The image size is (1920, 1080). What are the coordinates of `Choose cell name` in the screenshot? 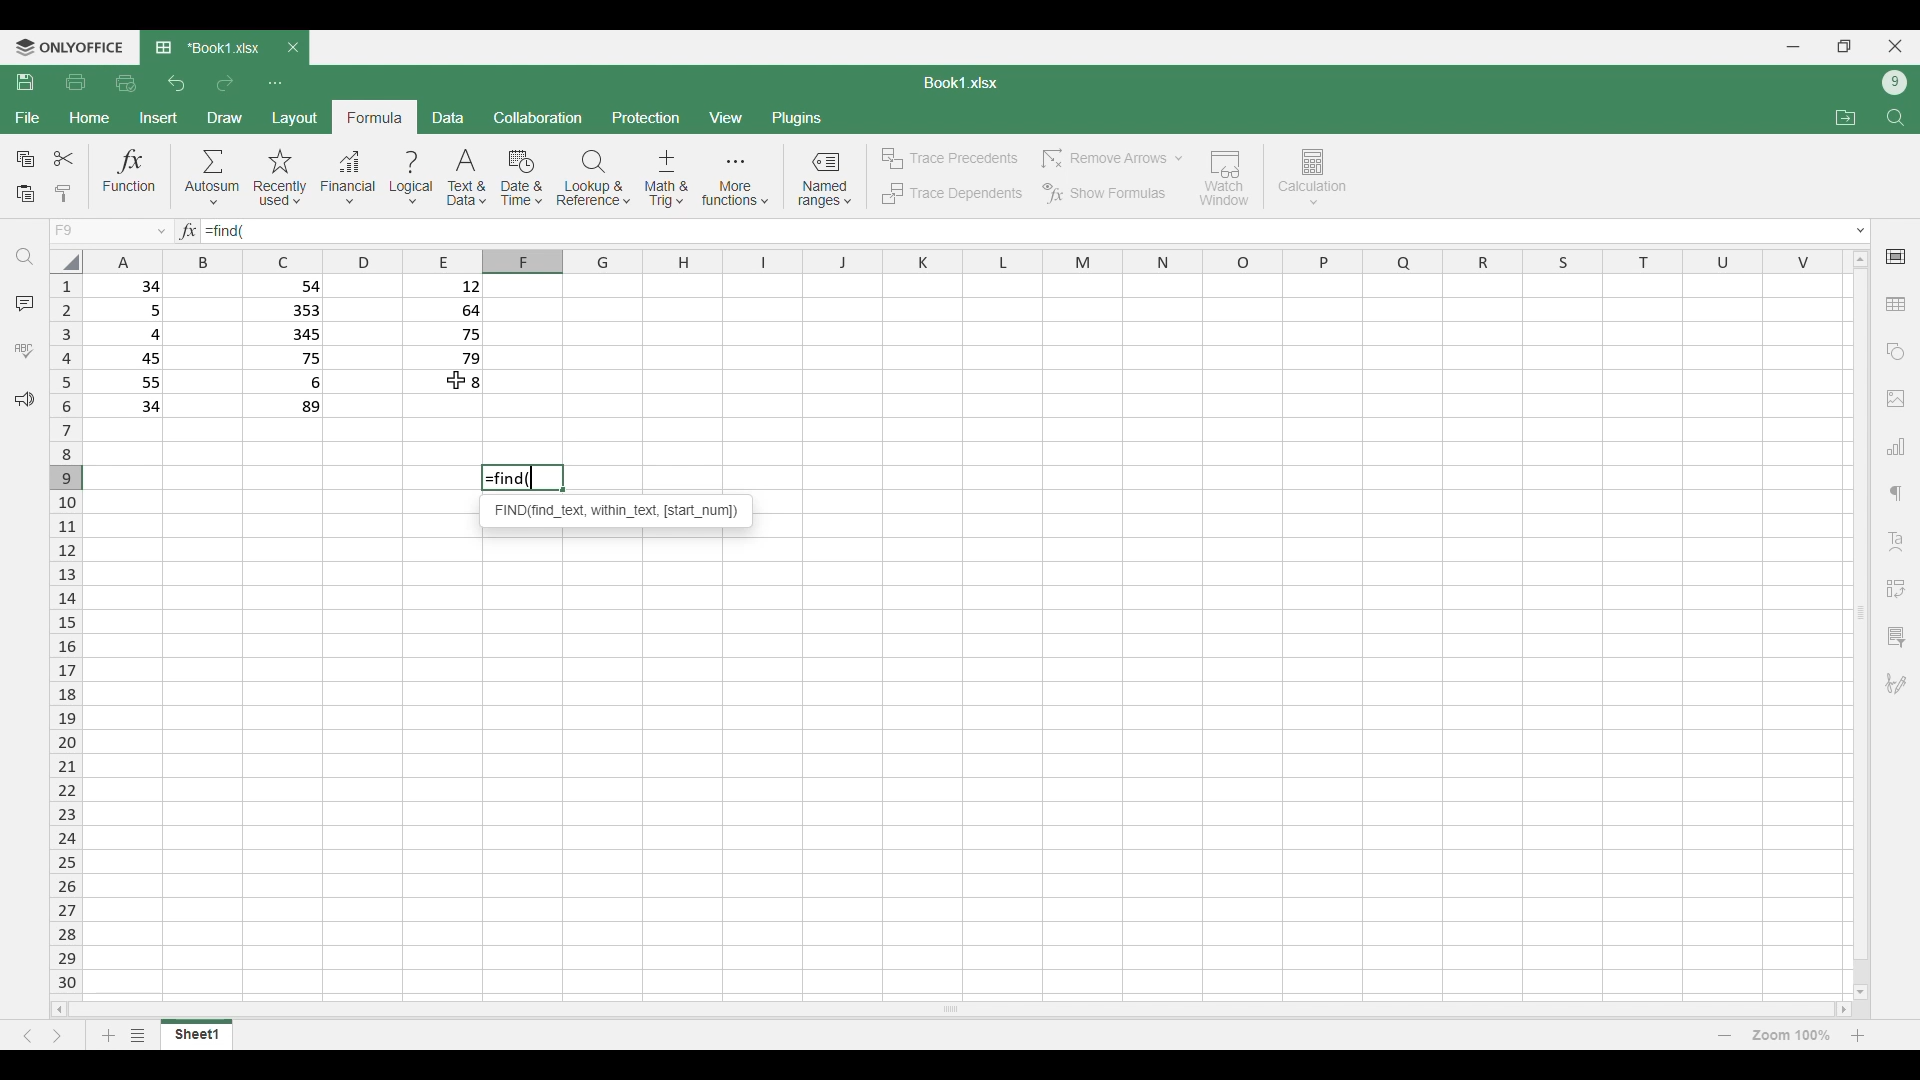 It's located at (108, 231).